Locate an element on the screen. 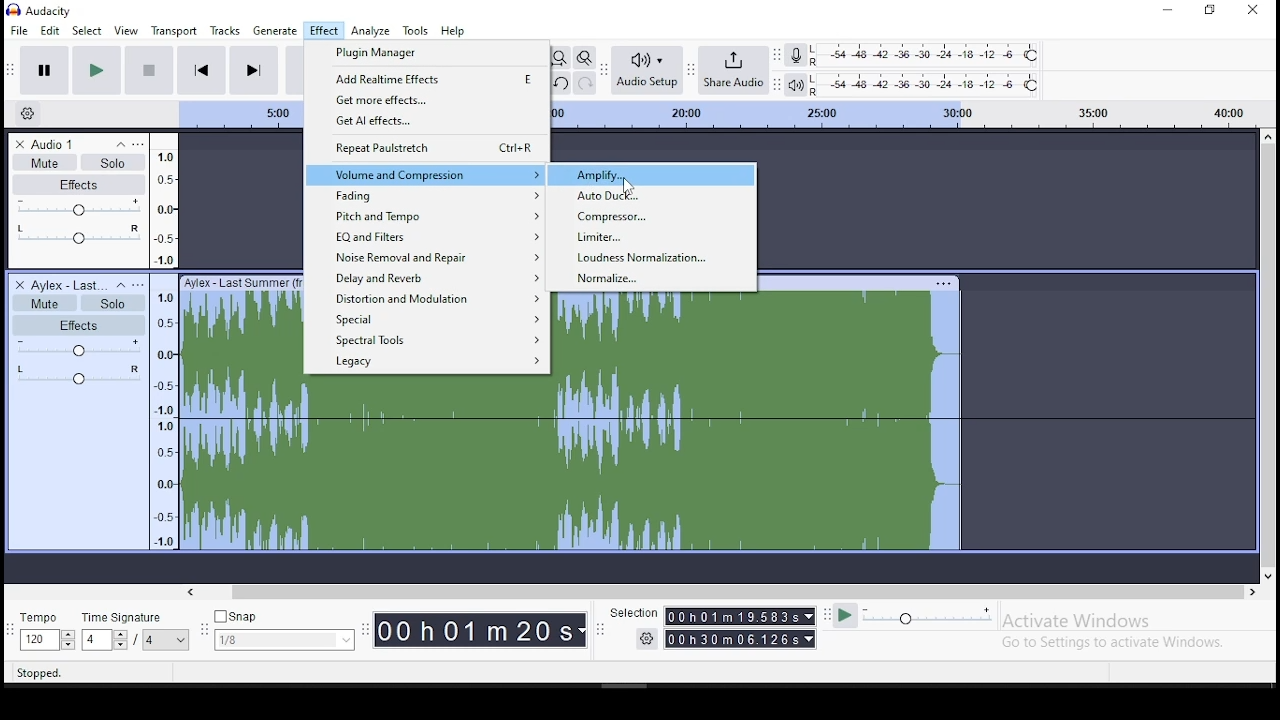  volume is located at coordinates (77, 348).